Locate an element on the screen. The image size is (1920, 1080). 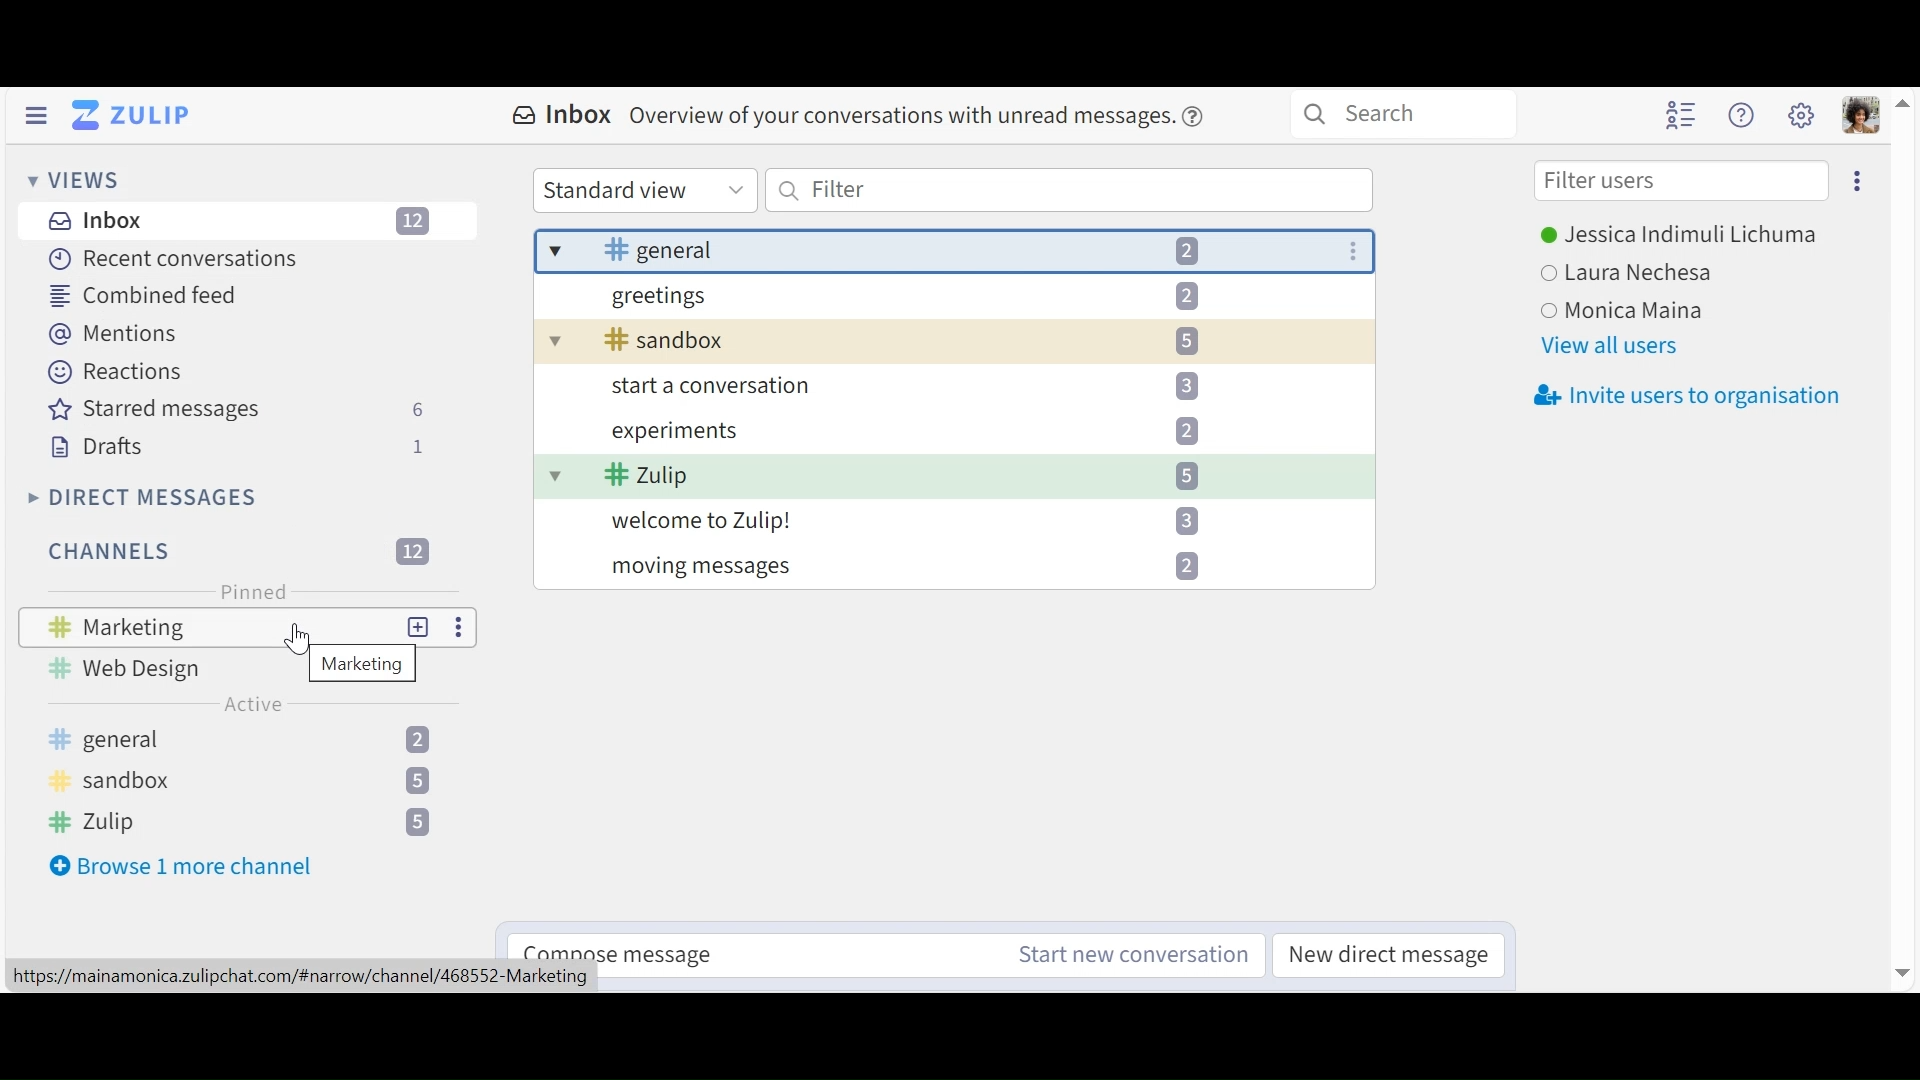
user2 is located at coordinates (1636, 273).